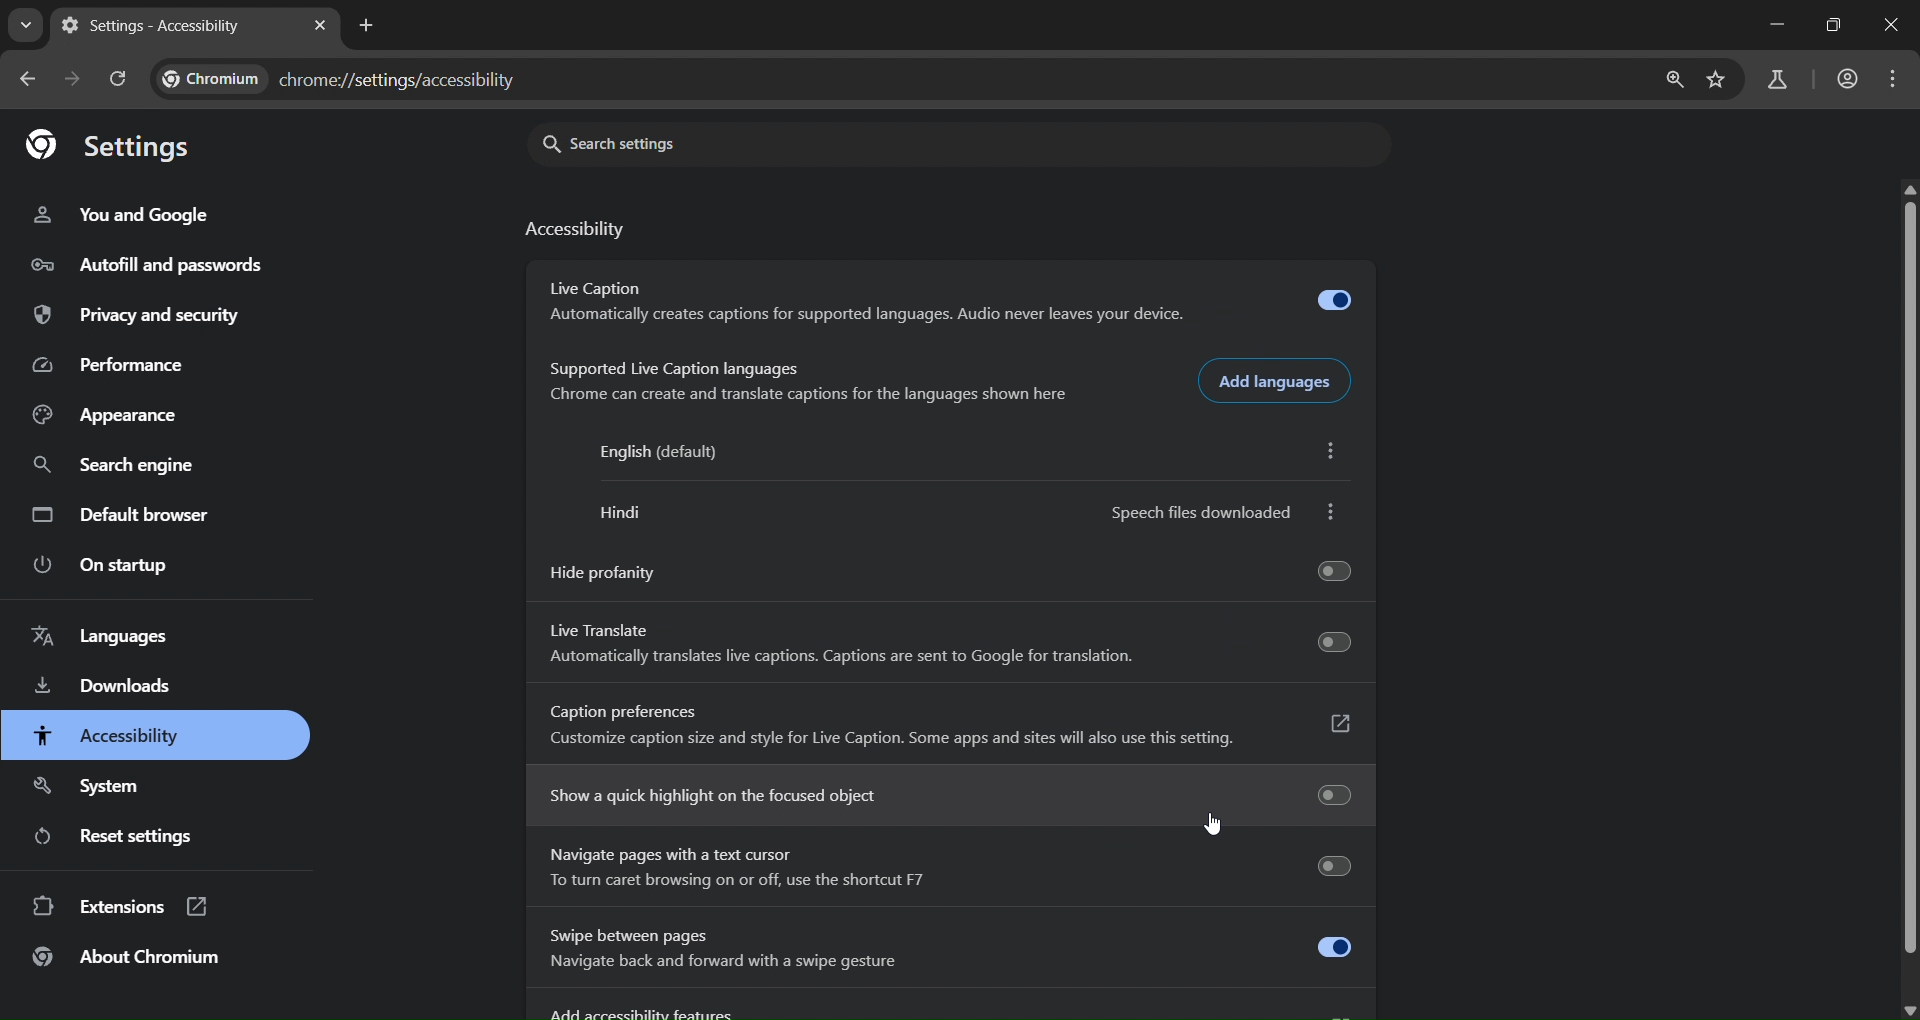 This screenshot has height=1020, width=1920. What do you see at coordinates (121, 79) in the screenshot?
I see `reload page` at bounding box center [121, 79].